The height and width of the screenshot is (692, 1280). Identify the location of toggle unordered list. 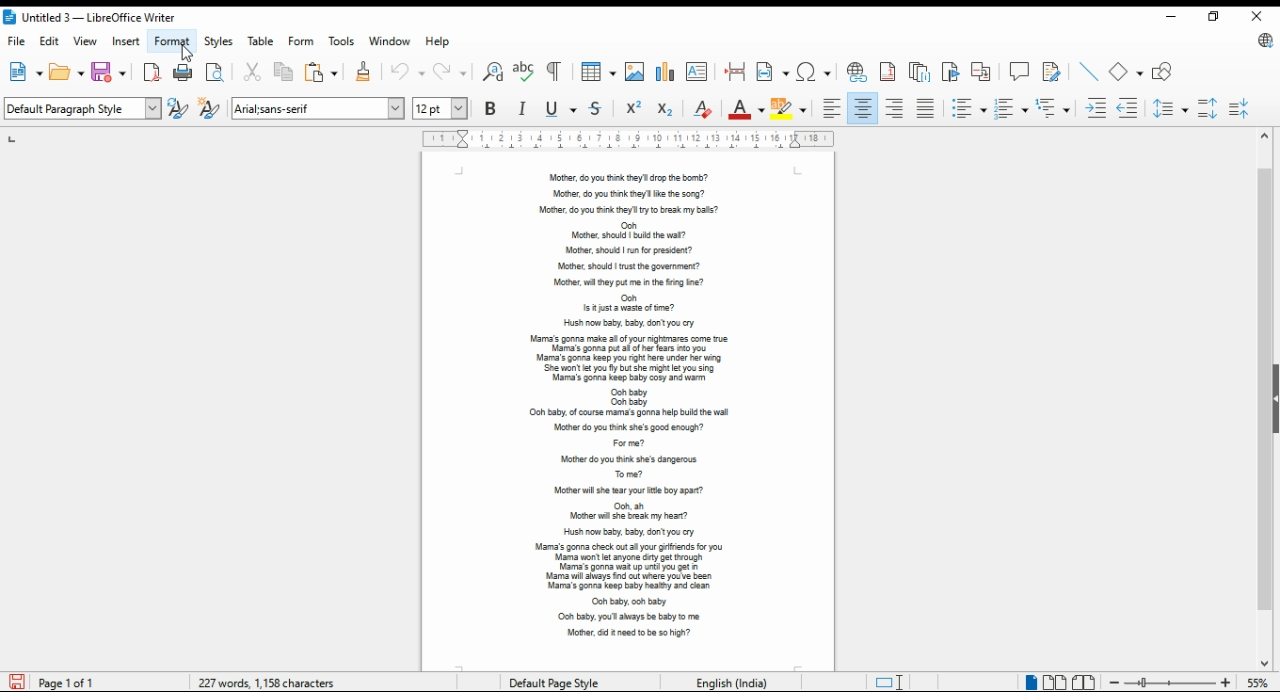
(969, 109).